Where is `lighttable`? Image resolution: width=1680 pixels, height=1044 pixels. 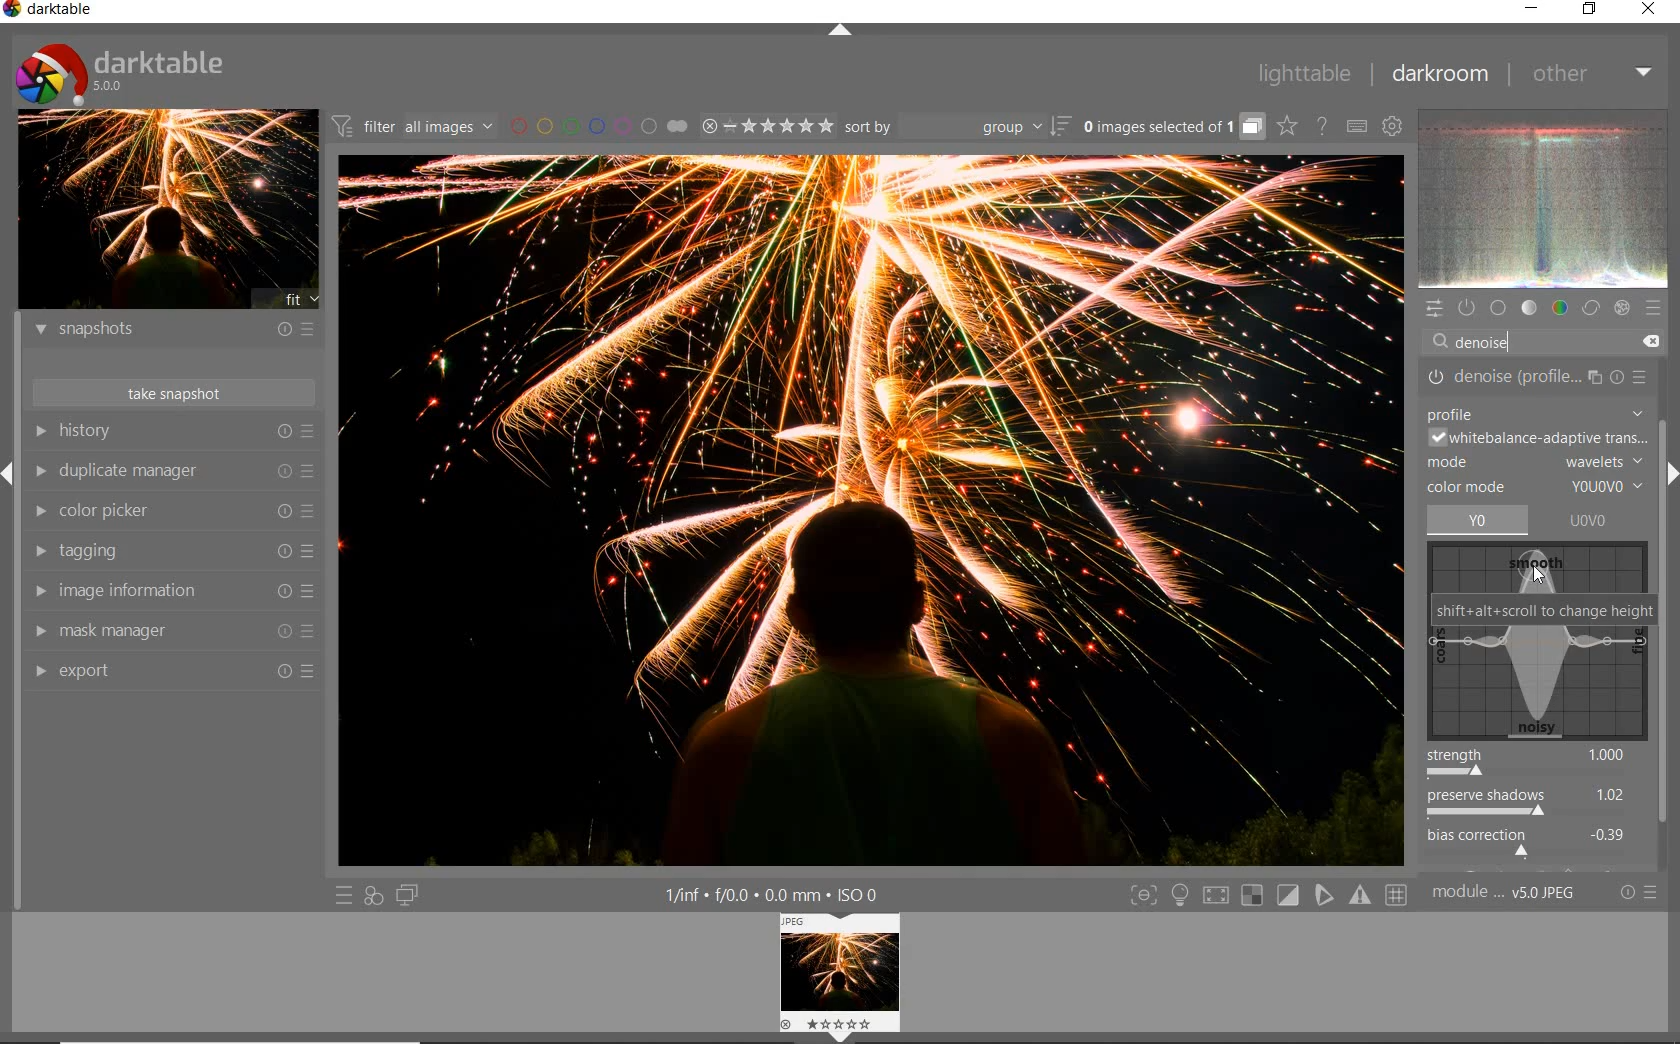
lighttable is located at coordinates (1301, 72).